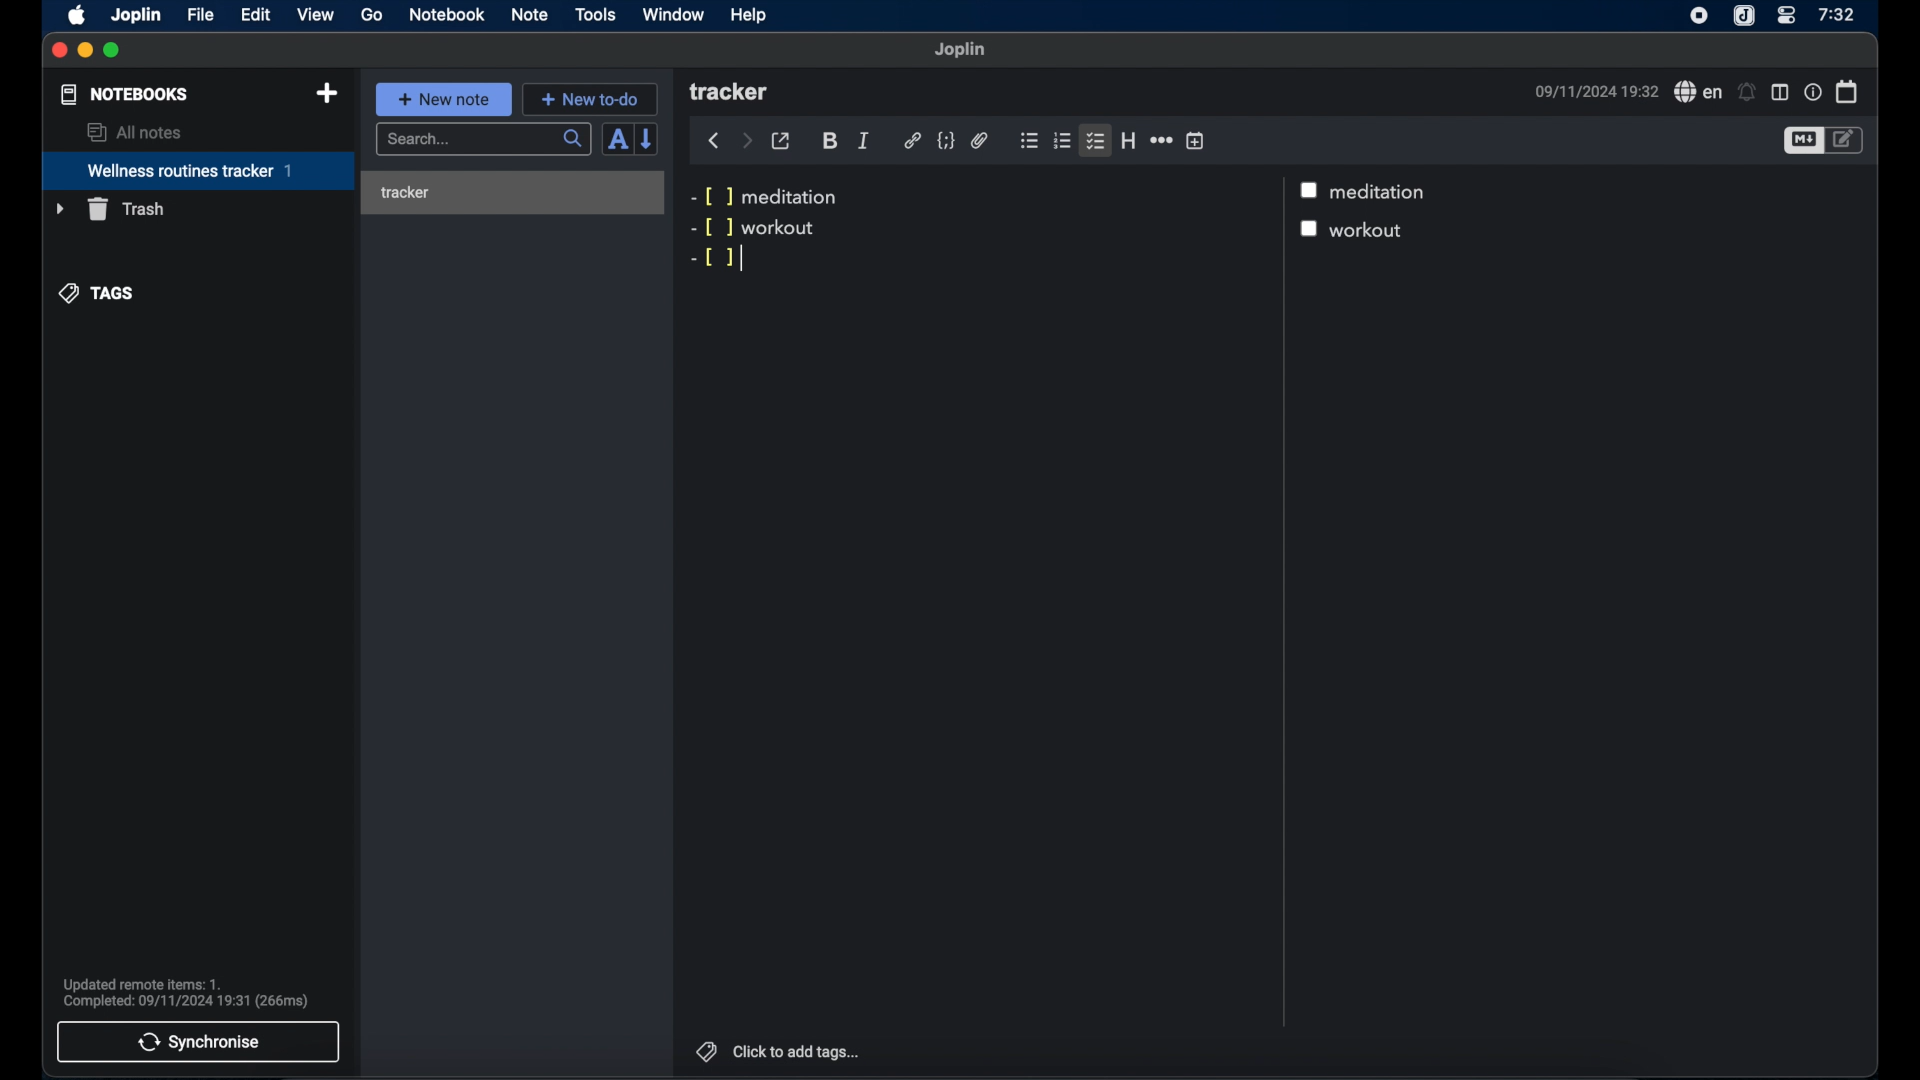 Image resolution: width=1920 pixels, height=1080 pixels. I want to click on -[ ] workout, so click(752, 228).